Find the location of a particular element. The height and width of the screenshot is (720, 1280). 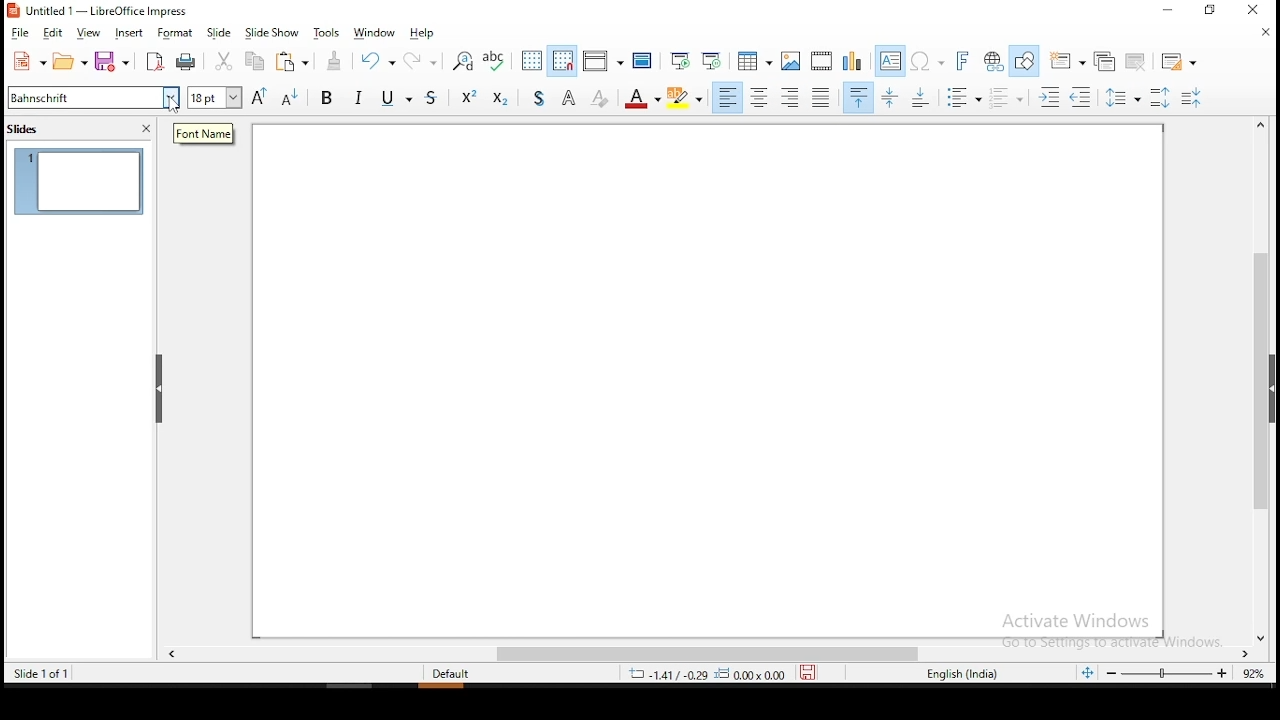

file is located at coordinates (23, 33).